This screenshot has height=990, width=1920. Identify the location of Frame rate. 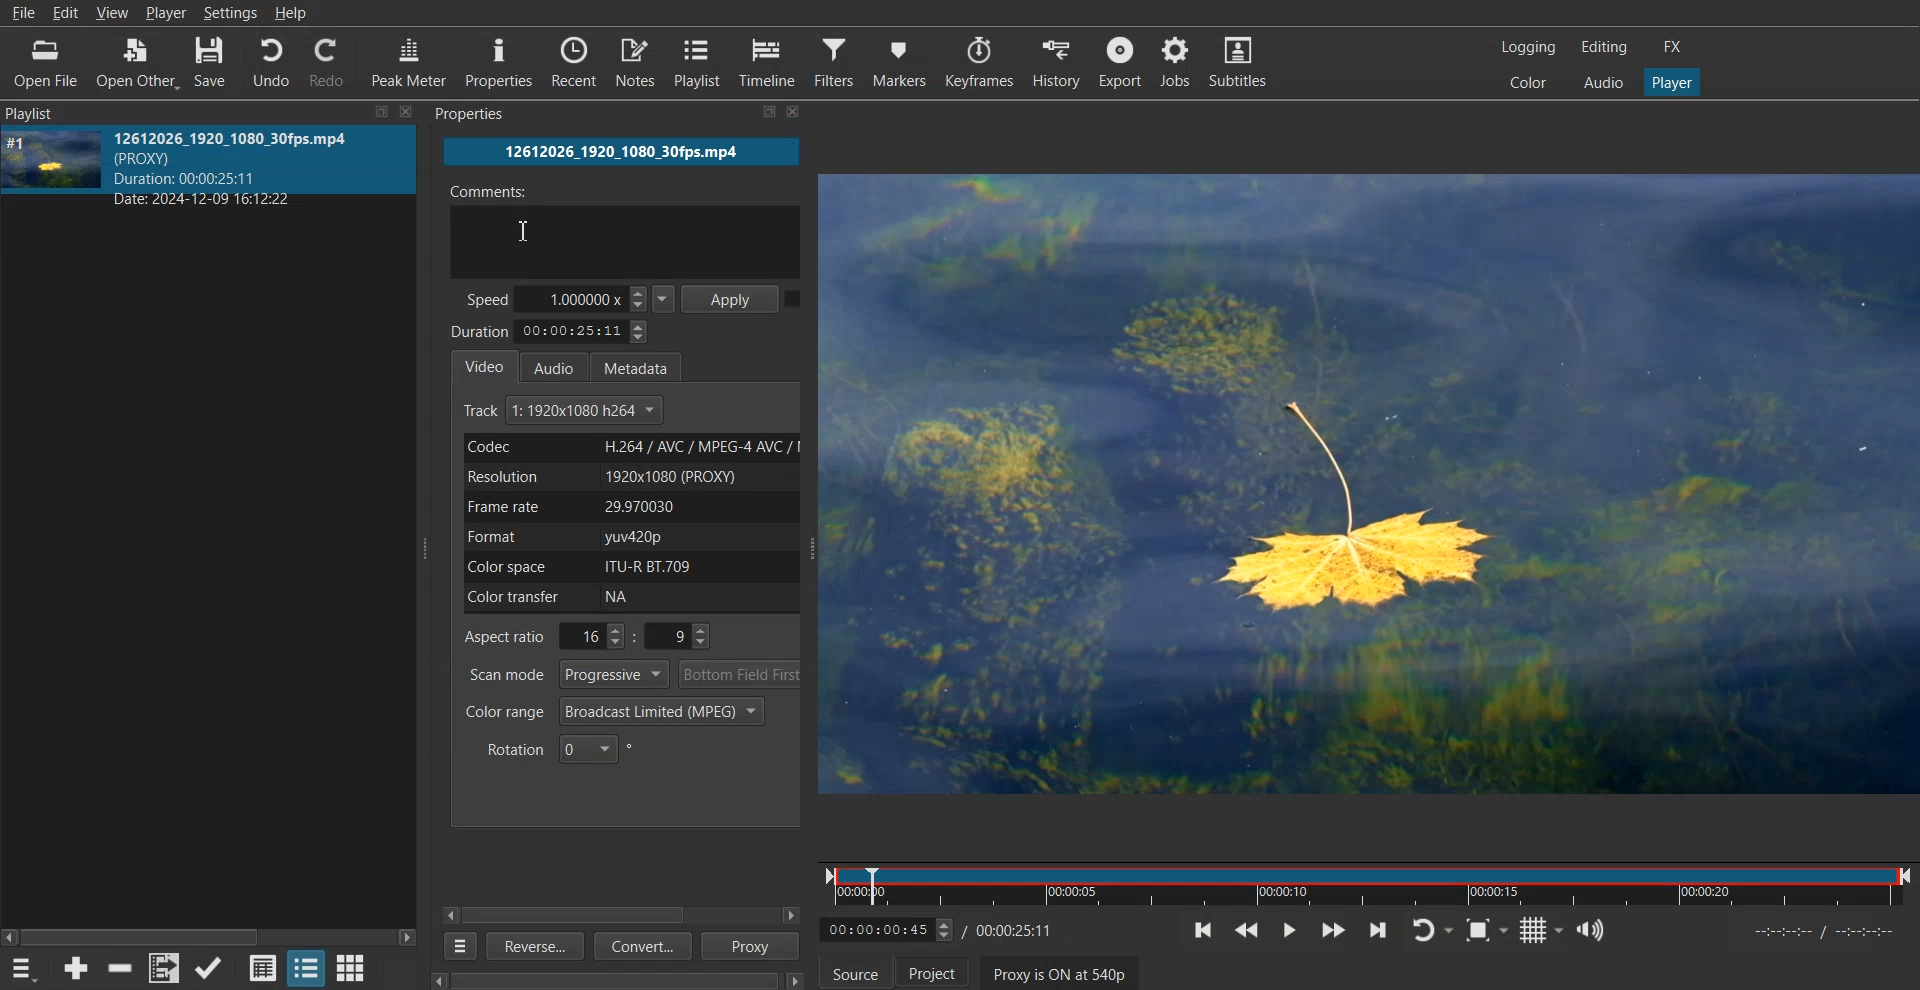
(628, 506).